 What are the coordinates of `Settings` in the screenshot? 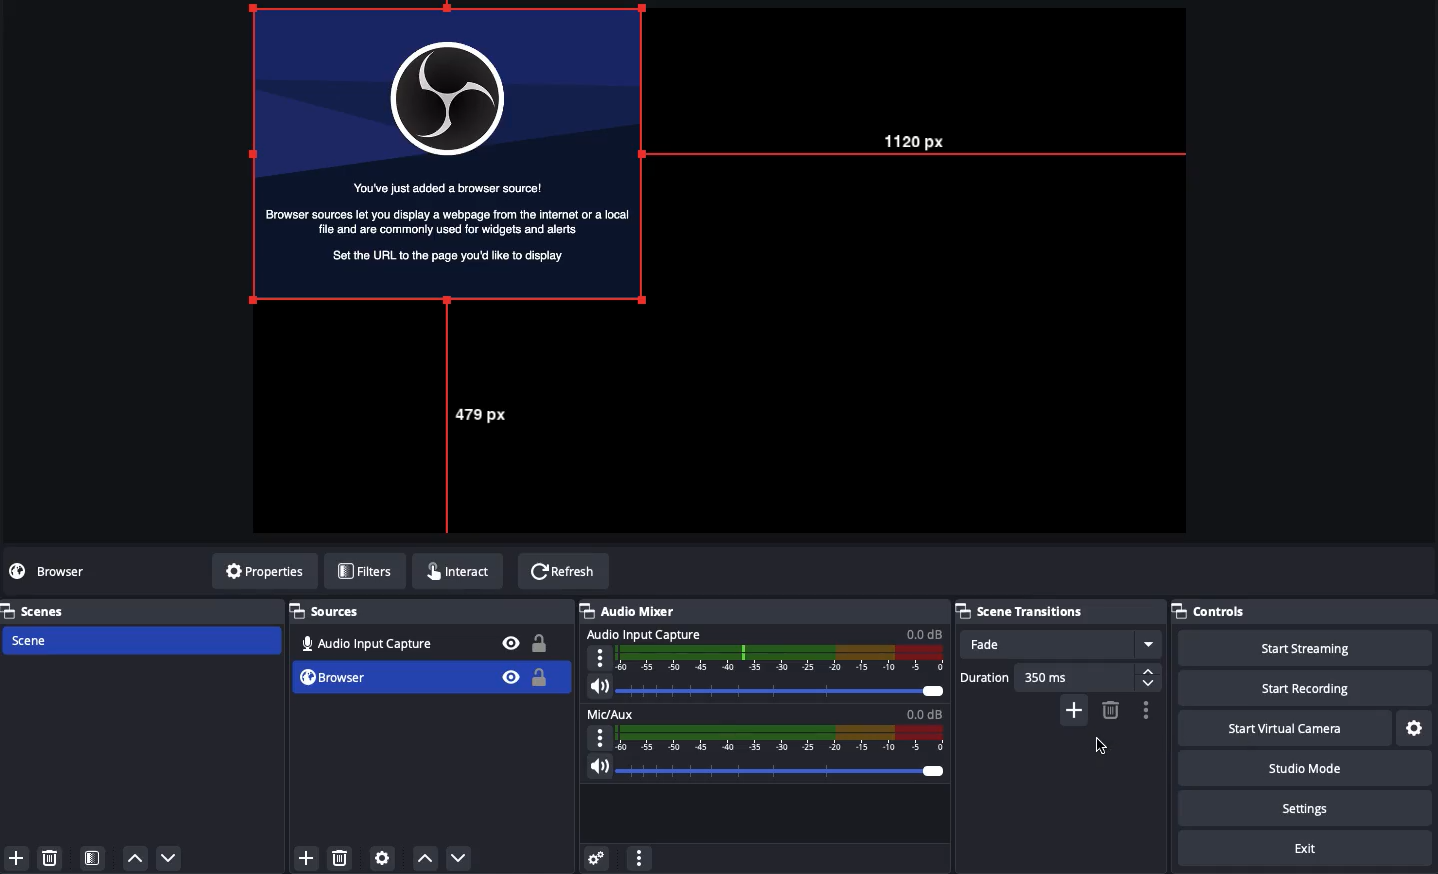 It's located at (1301, 808).